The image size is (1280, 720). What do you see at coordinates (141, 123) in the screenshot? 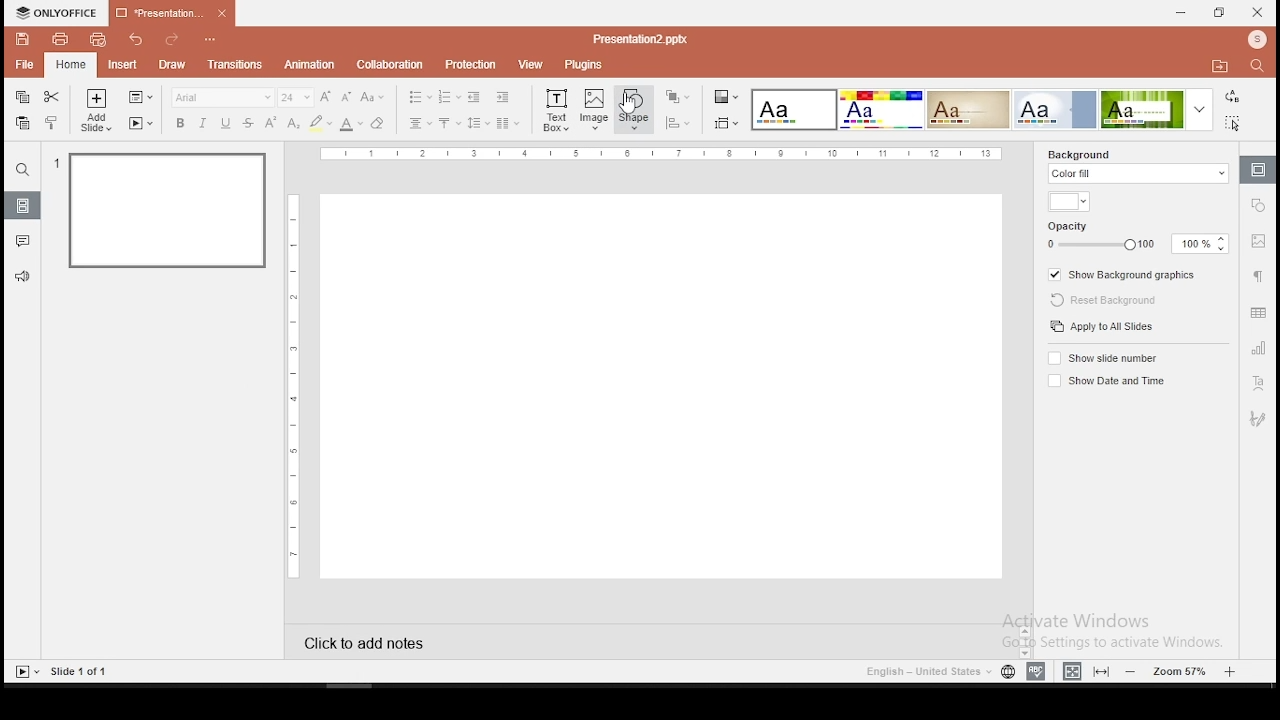
I see `start slideshow` at bounding box center [141, 123].